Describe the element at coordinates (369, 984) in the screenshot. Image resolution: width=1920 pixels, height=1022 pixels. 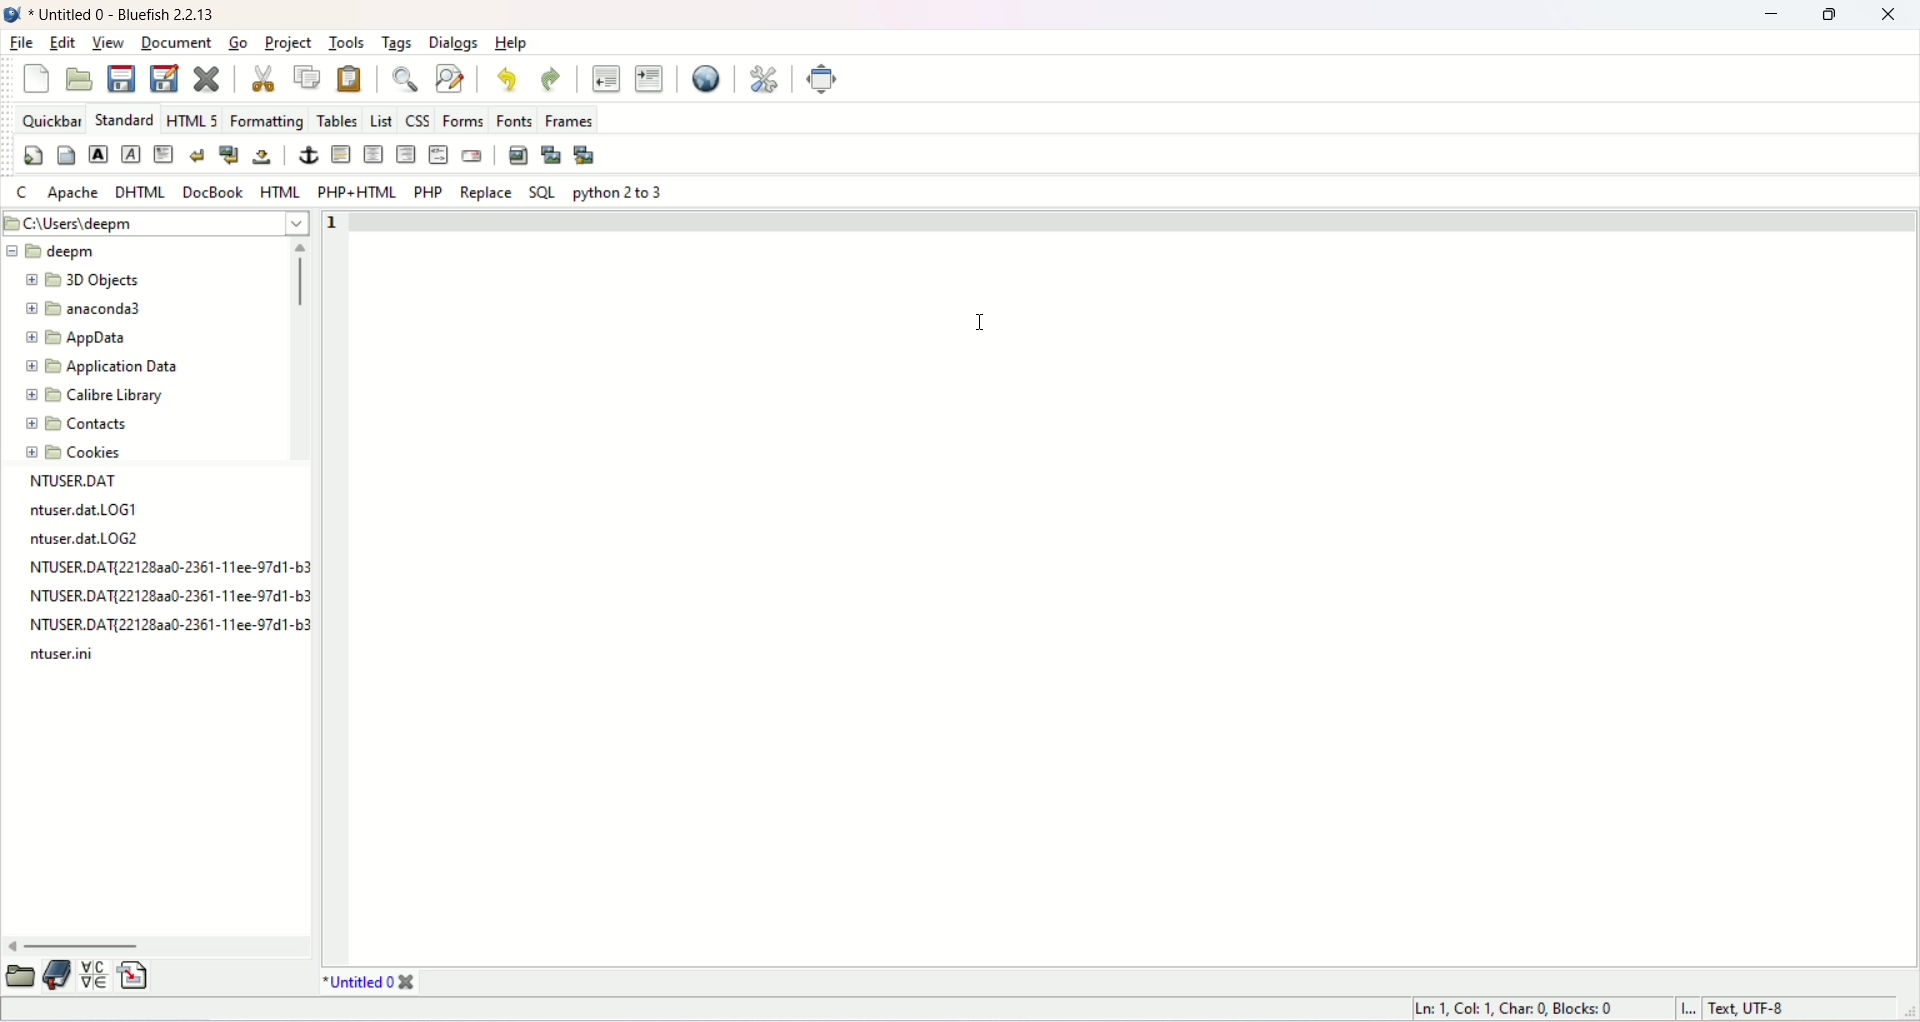
I see `untitled` at that location.